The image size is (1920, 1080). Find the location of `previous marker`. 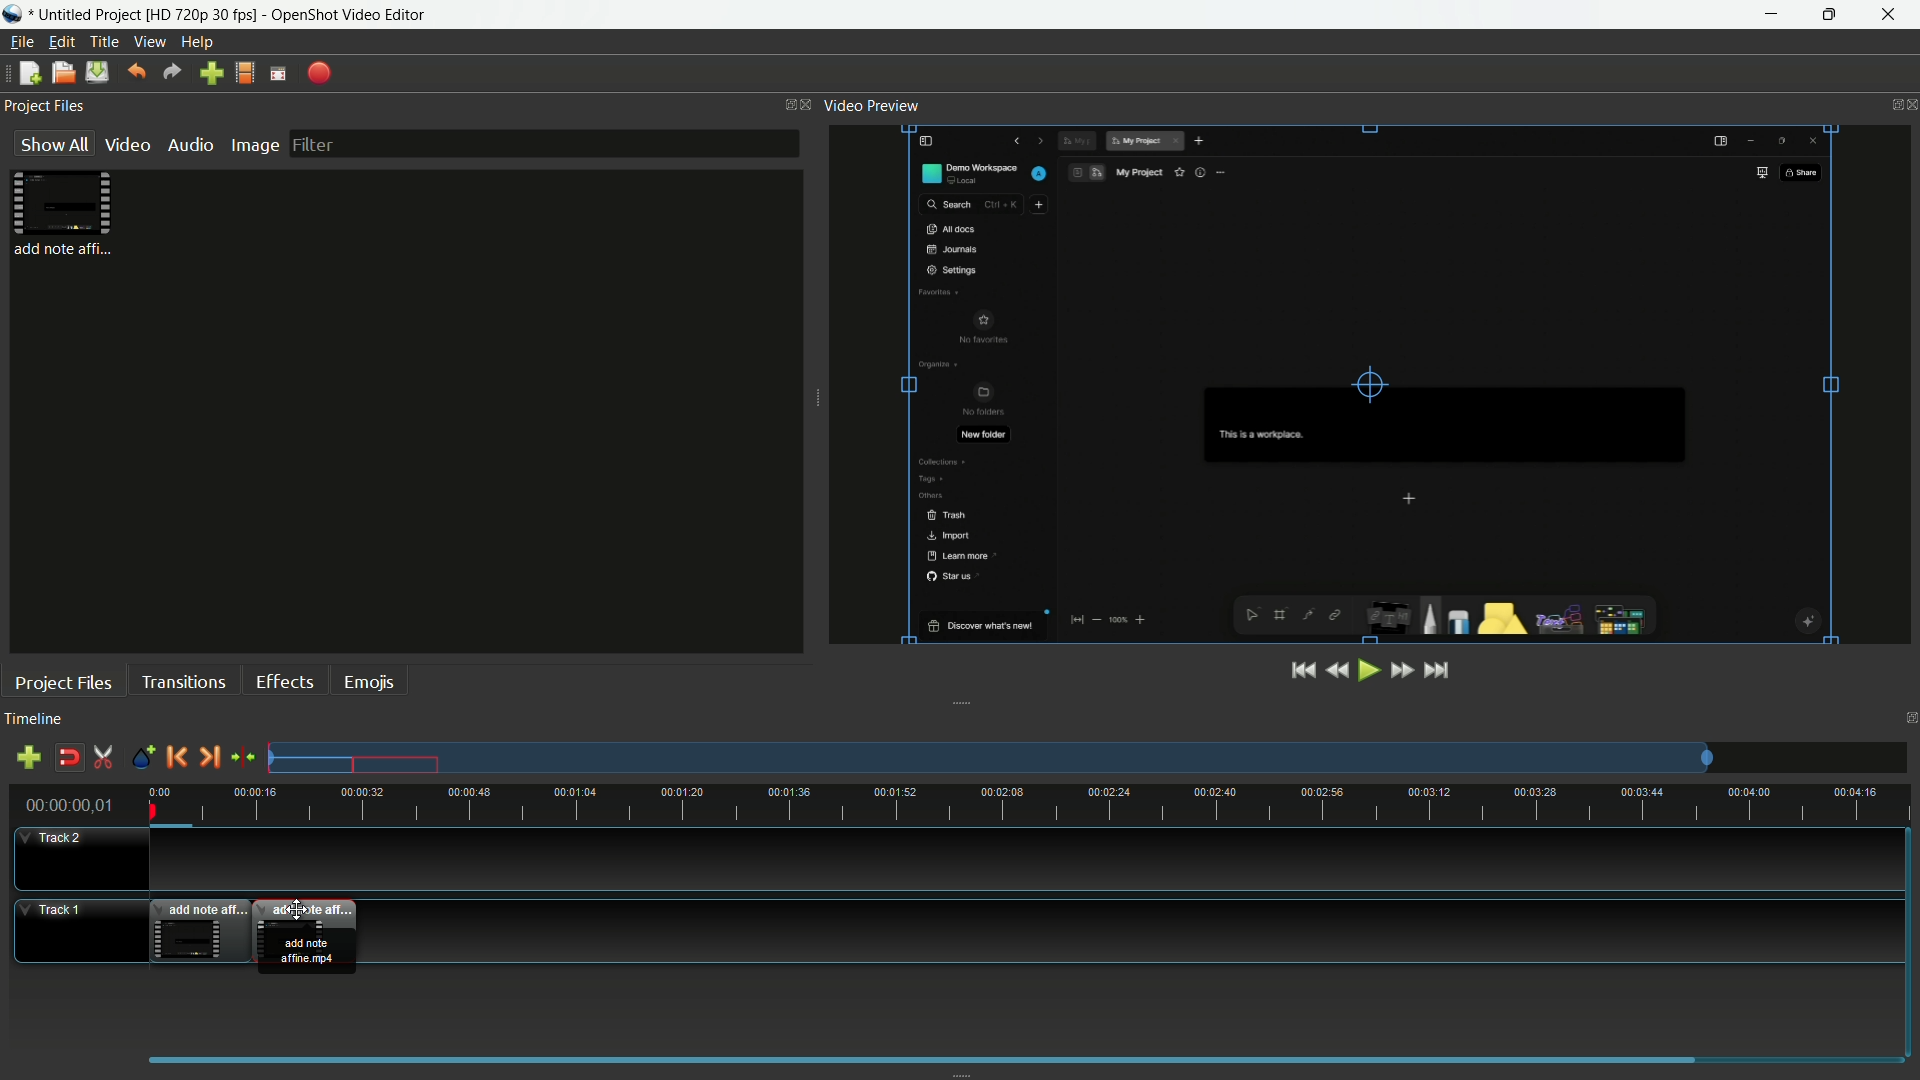

previous marker is located at coordinates (175, 756).